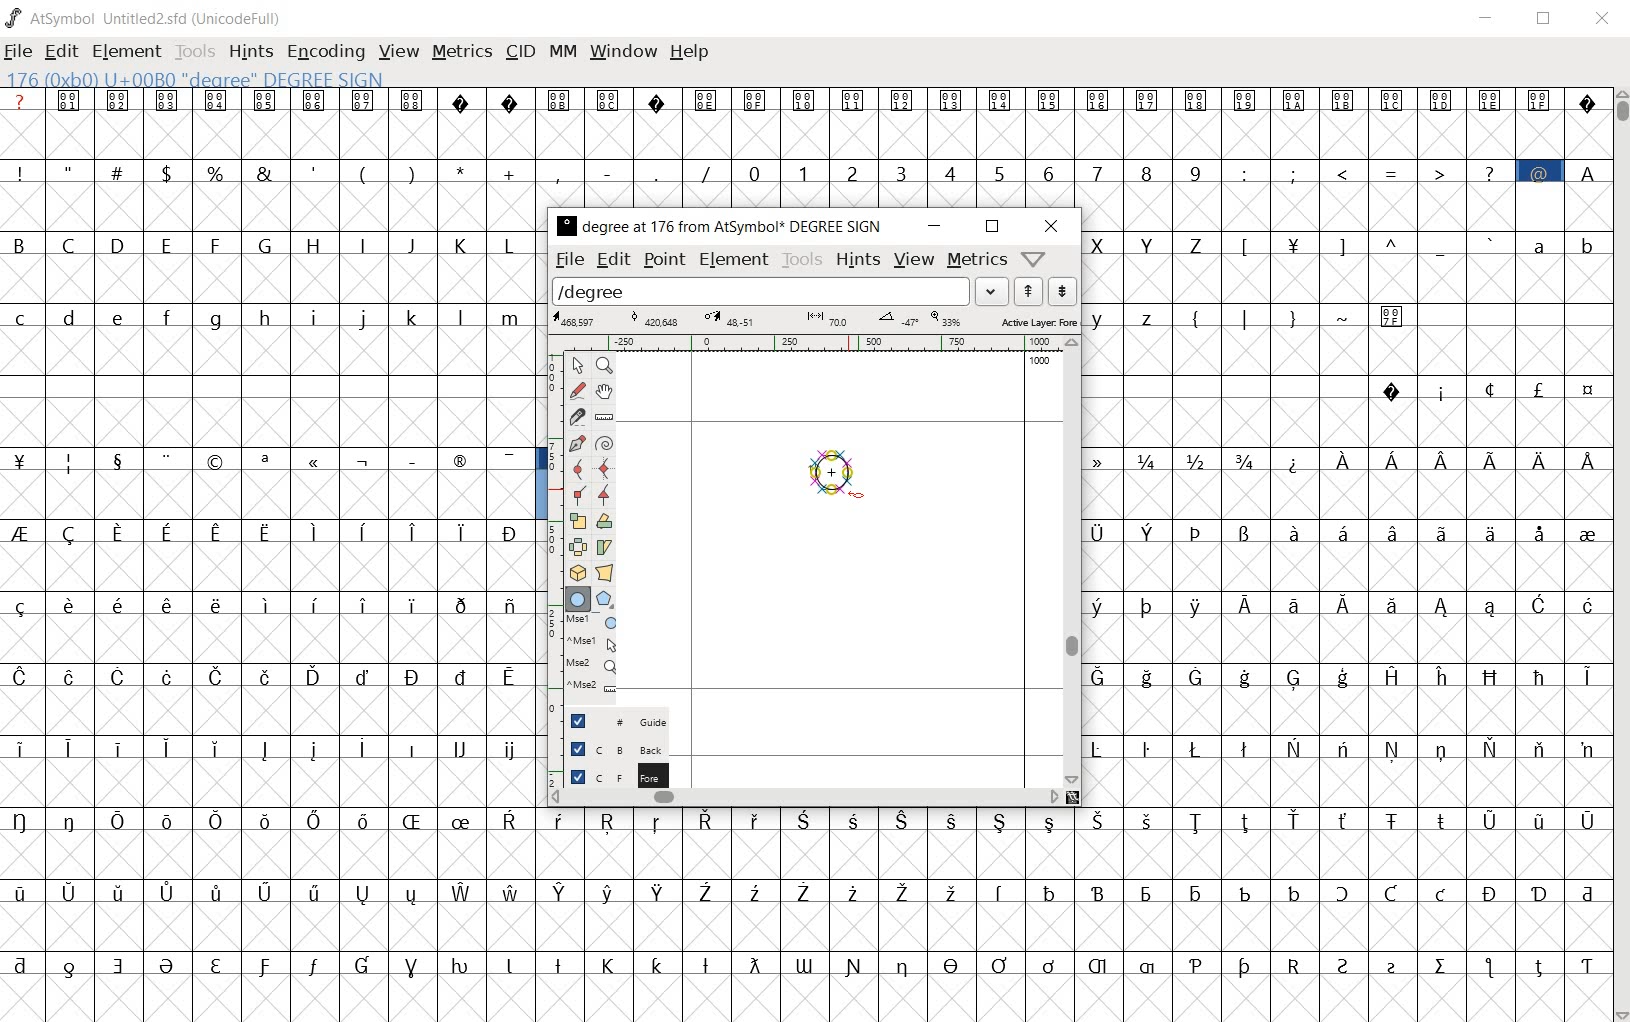  Describe the element at coordinates (271, 496) in the screenshot. I see `empty glyph slots` at that location.